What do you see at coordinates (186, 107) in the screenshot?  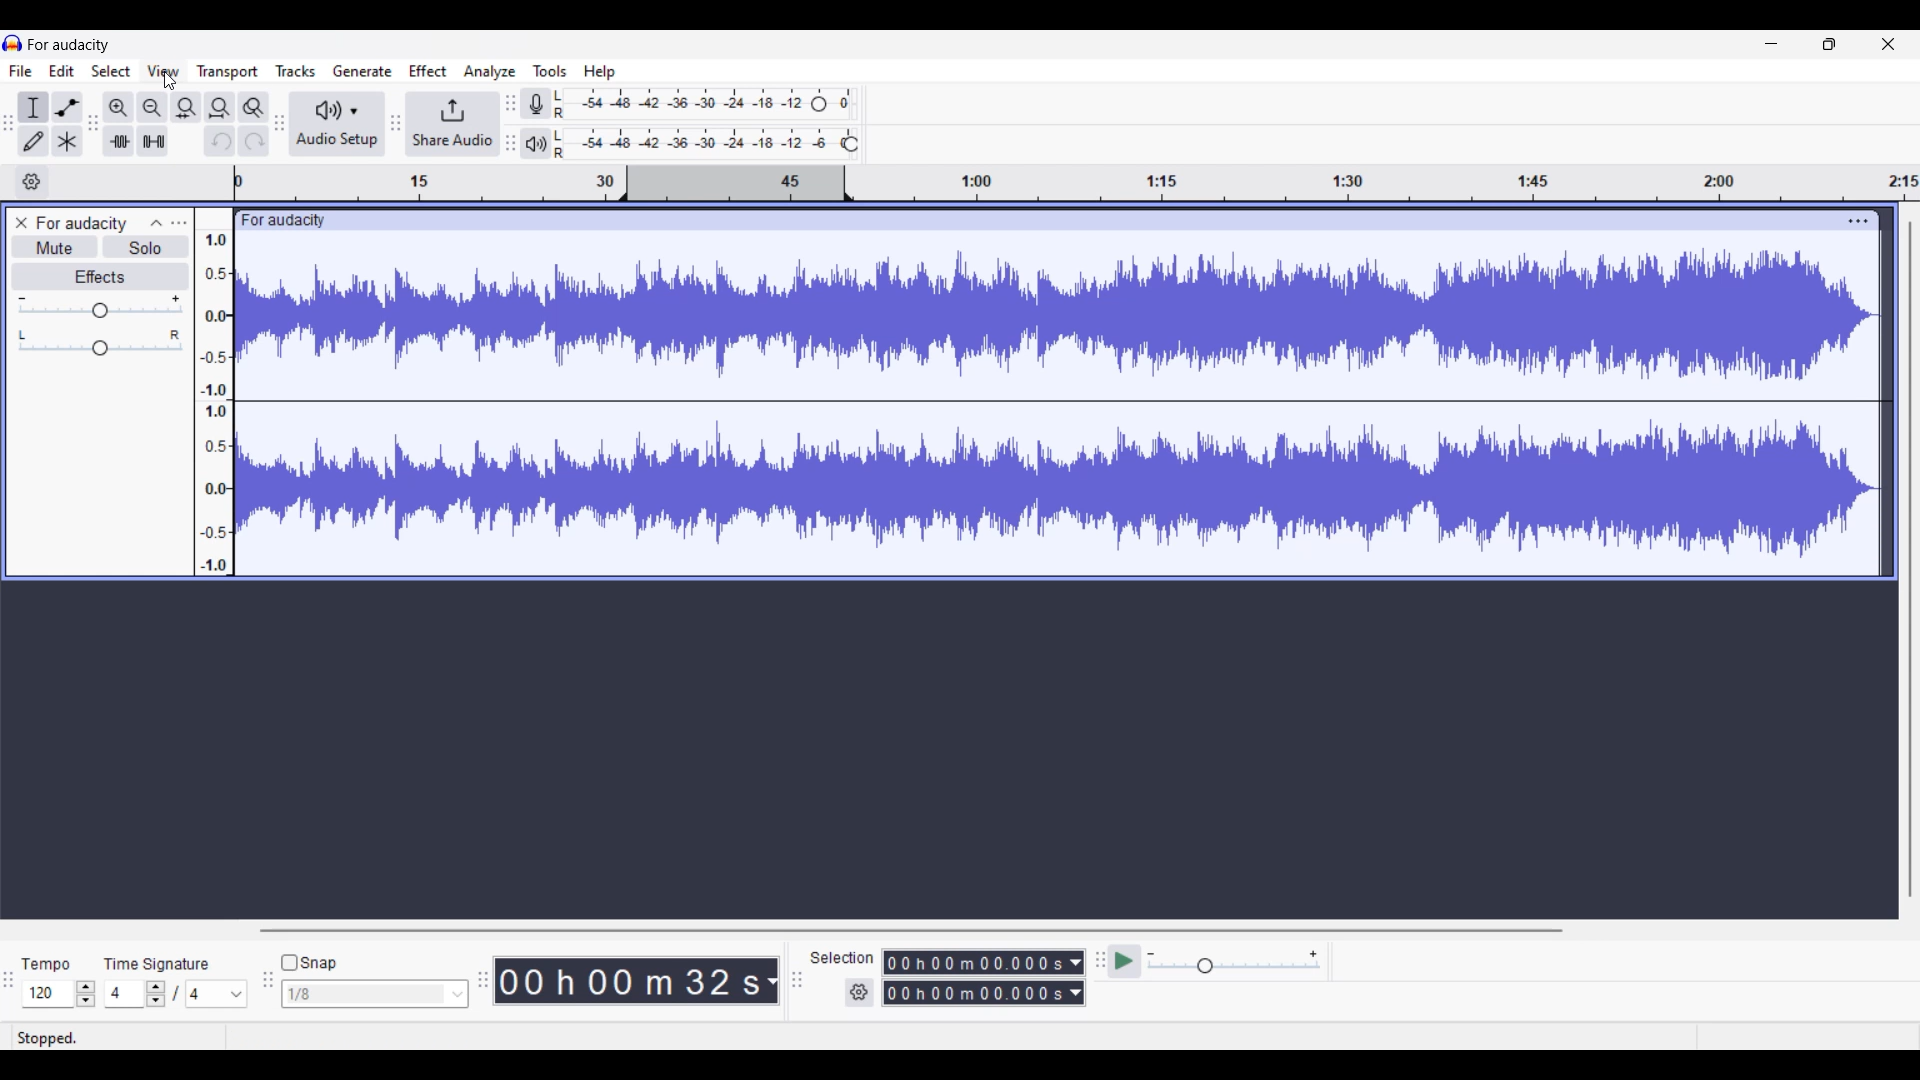 I see `Fit selection to width` at bounding box center [186, 107].